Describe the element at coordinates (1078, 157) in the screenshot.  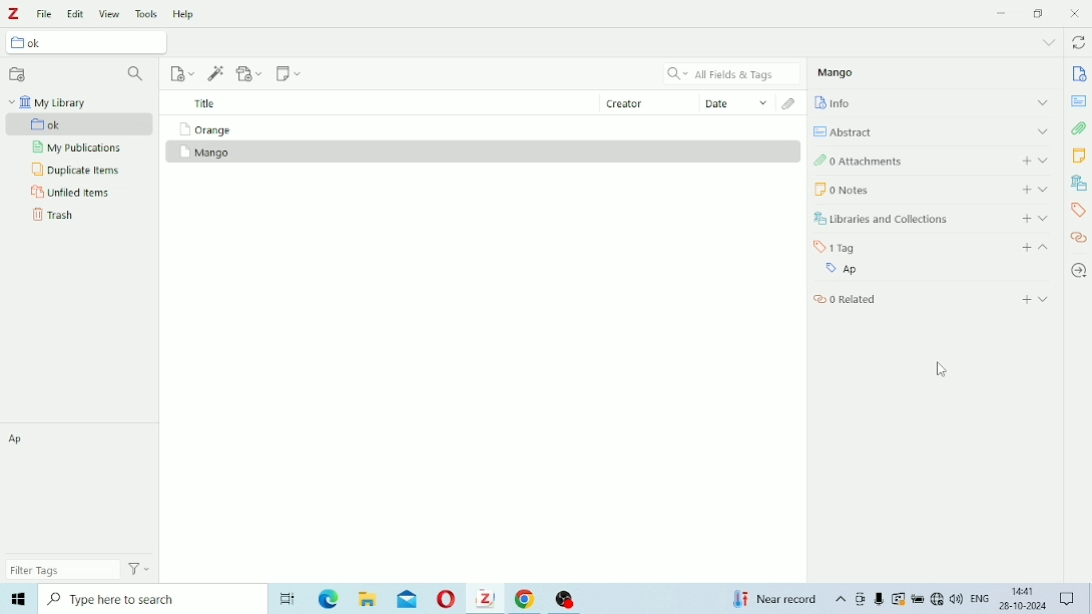
I see `Notes` at that location.